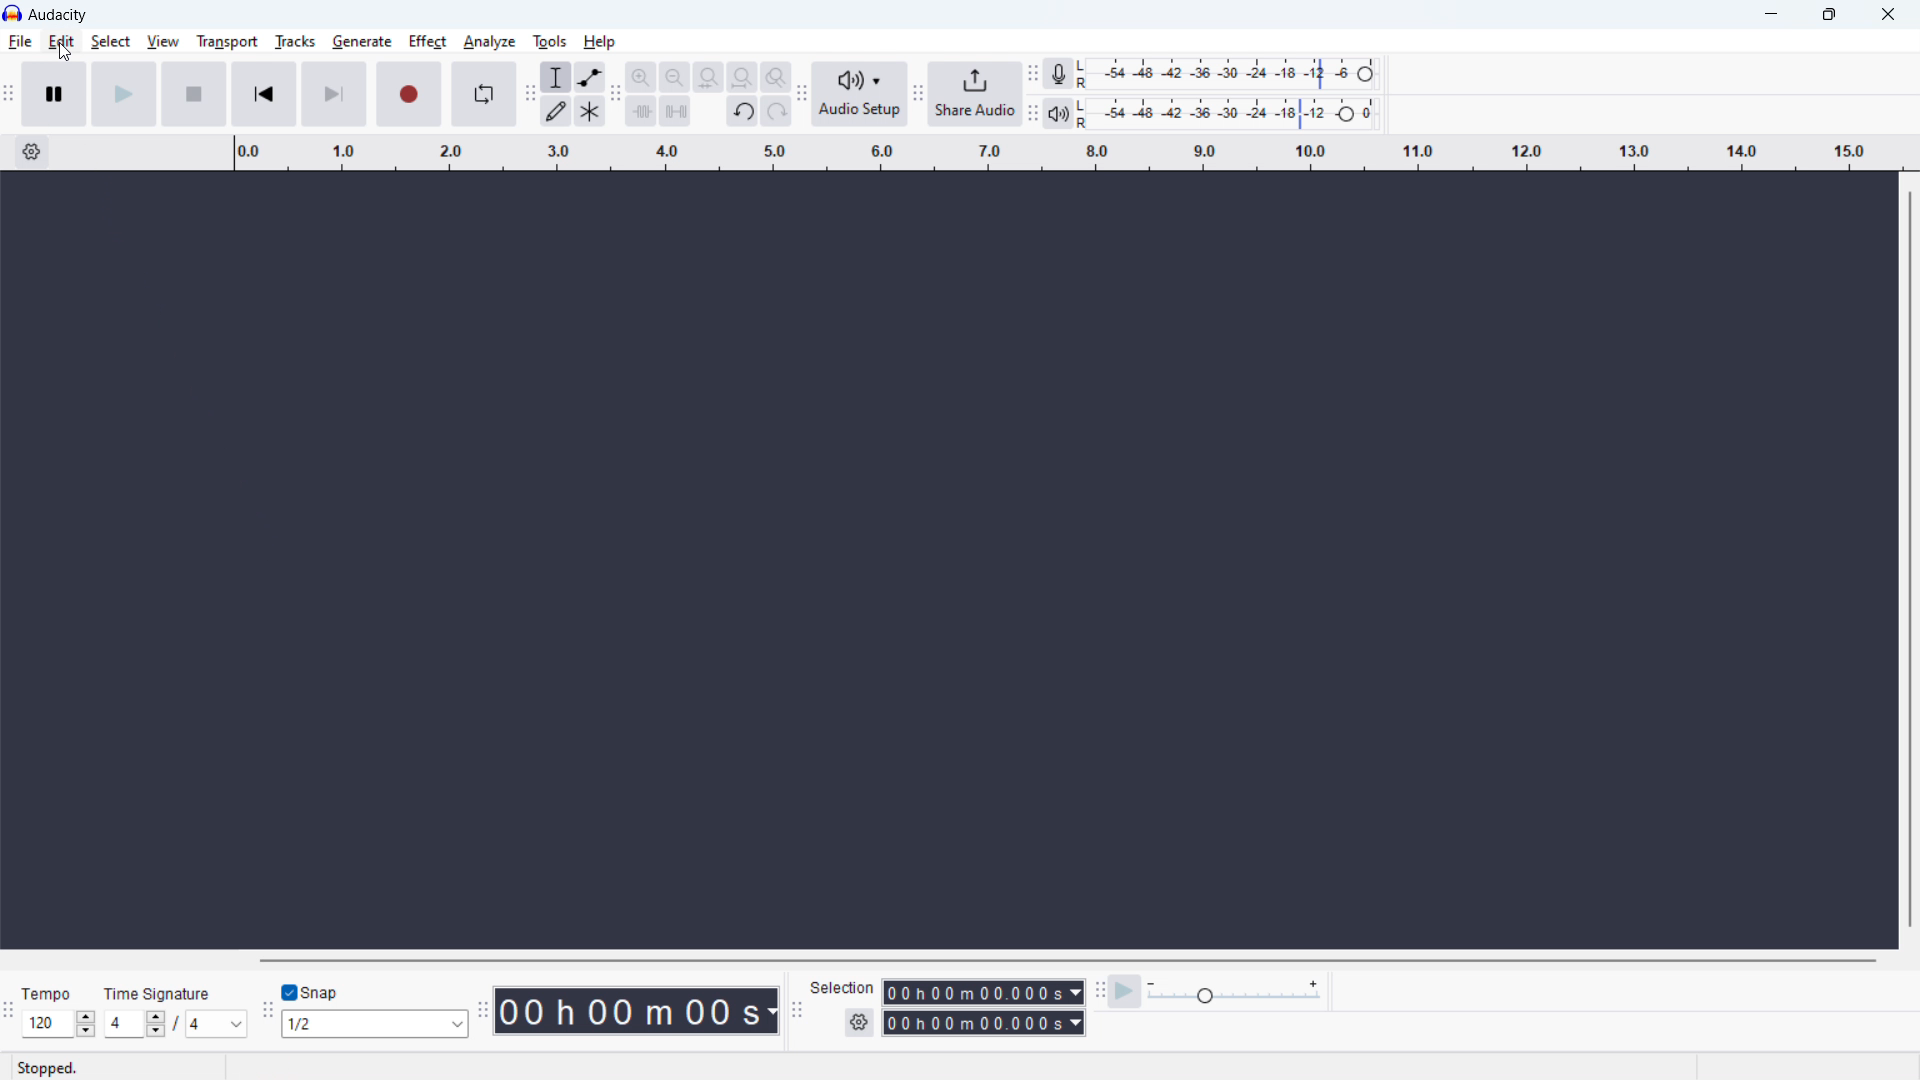 The image size is (1920, 1080). I want to click on Enables movement of selection toolbar, so click(796, 1011).